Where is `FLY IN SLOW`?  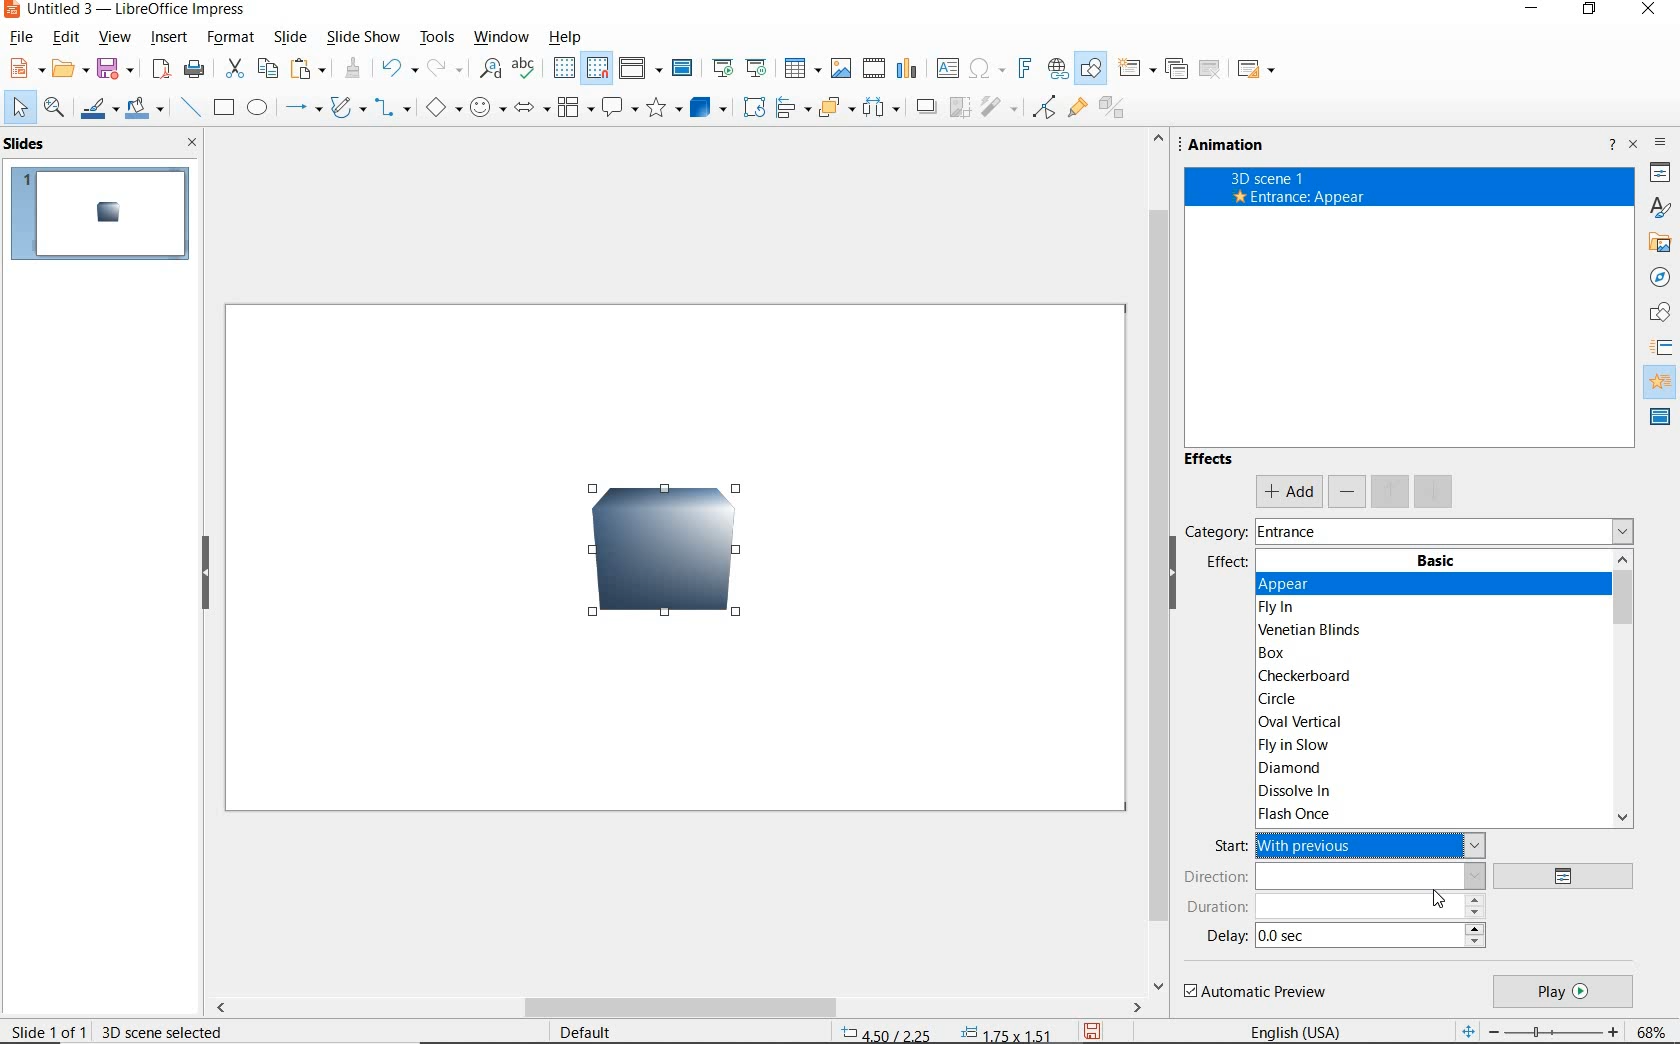 FLY IN SLOW is located at coordinates (1293, 746).